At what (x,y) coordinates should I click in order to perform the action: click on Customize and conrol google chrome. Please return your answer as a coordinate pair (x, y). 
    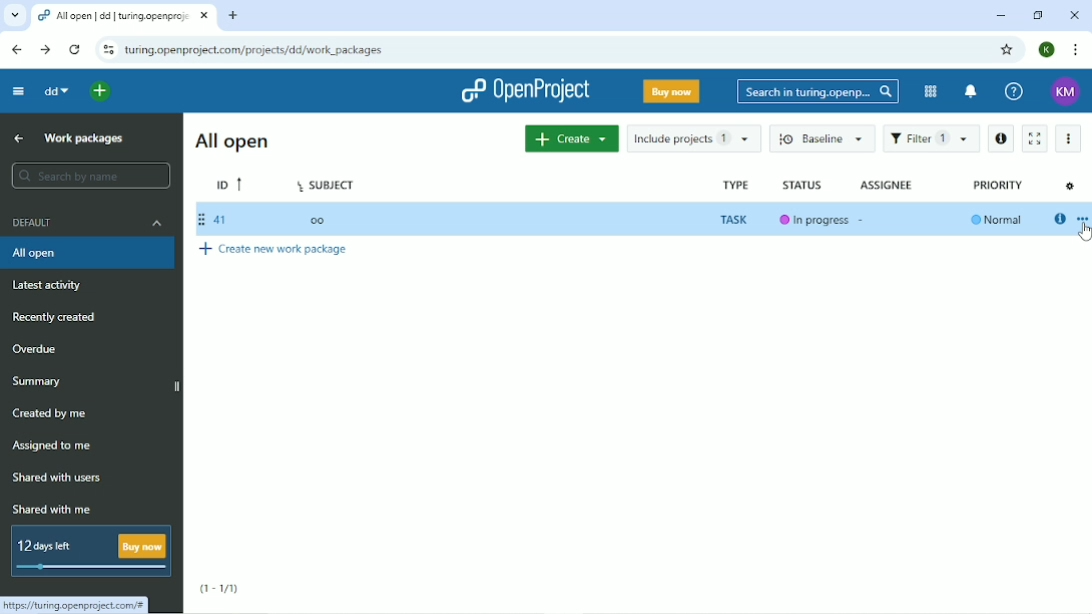
    Looking at the image, I should click on (1076, 50).